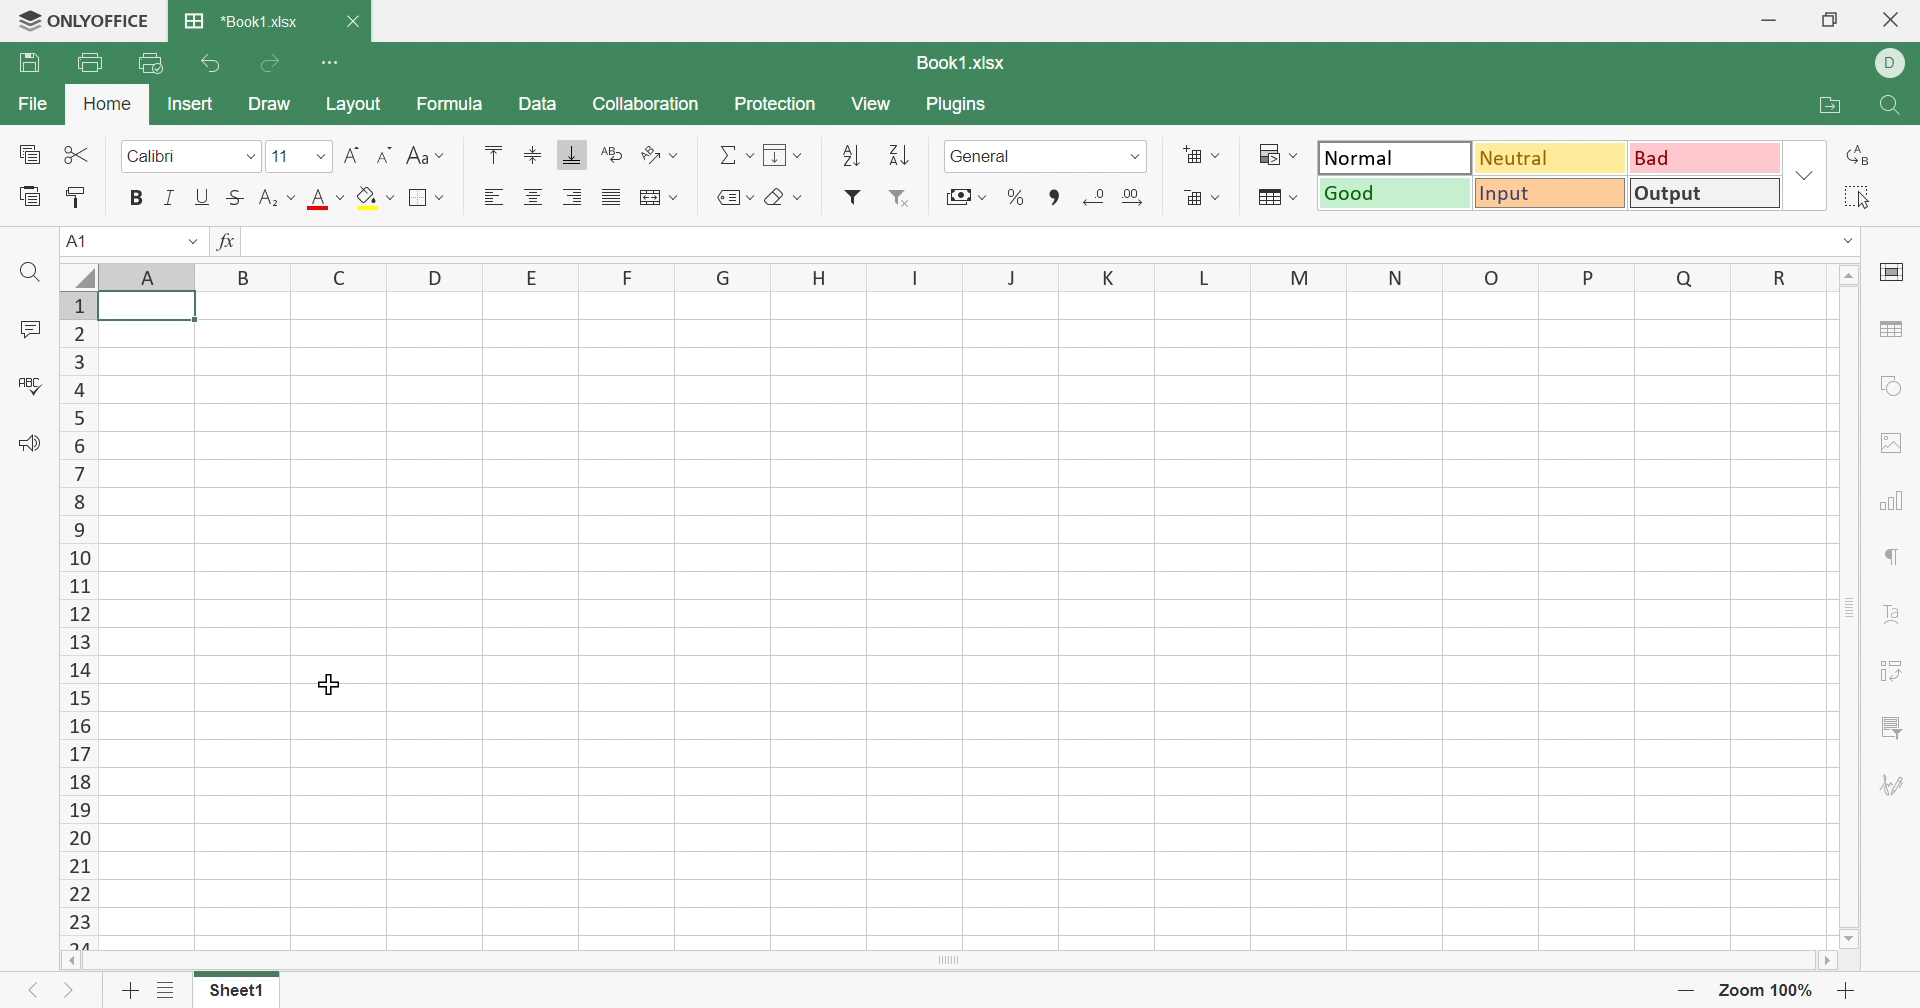 This screenshot has height=1008, width=1920. What do you see at coordinates (779, 102) in the screenshot?
I see `Protection` at bounding box center [779, 102].